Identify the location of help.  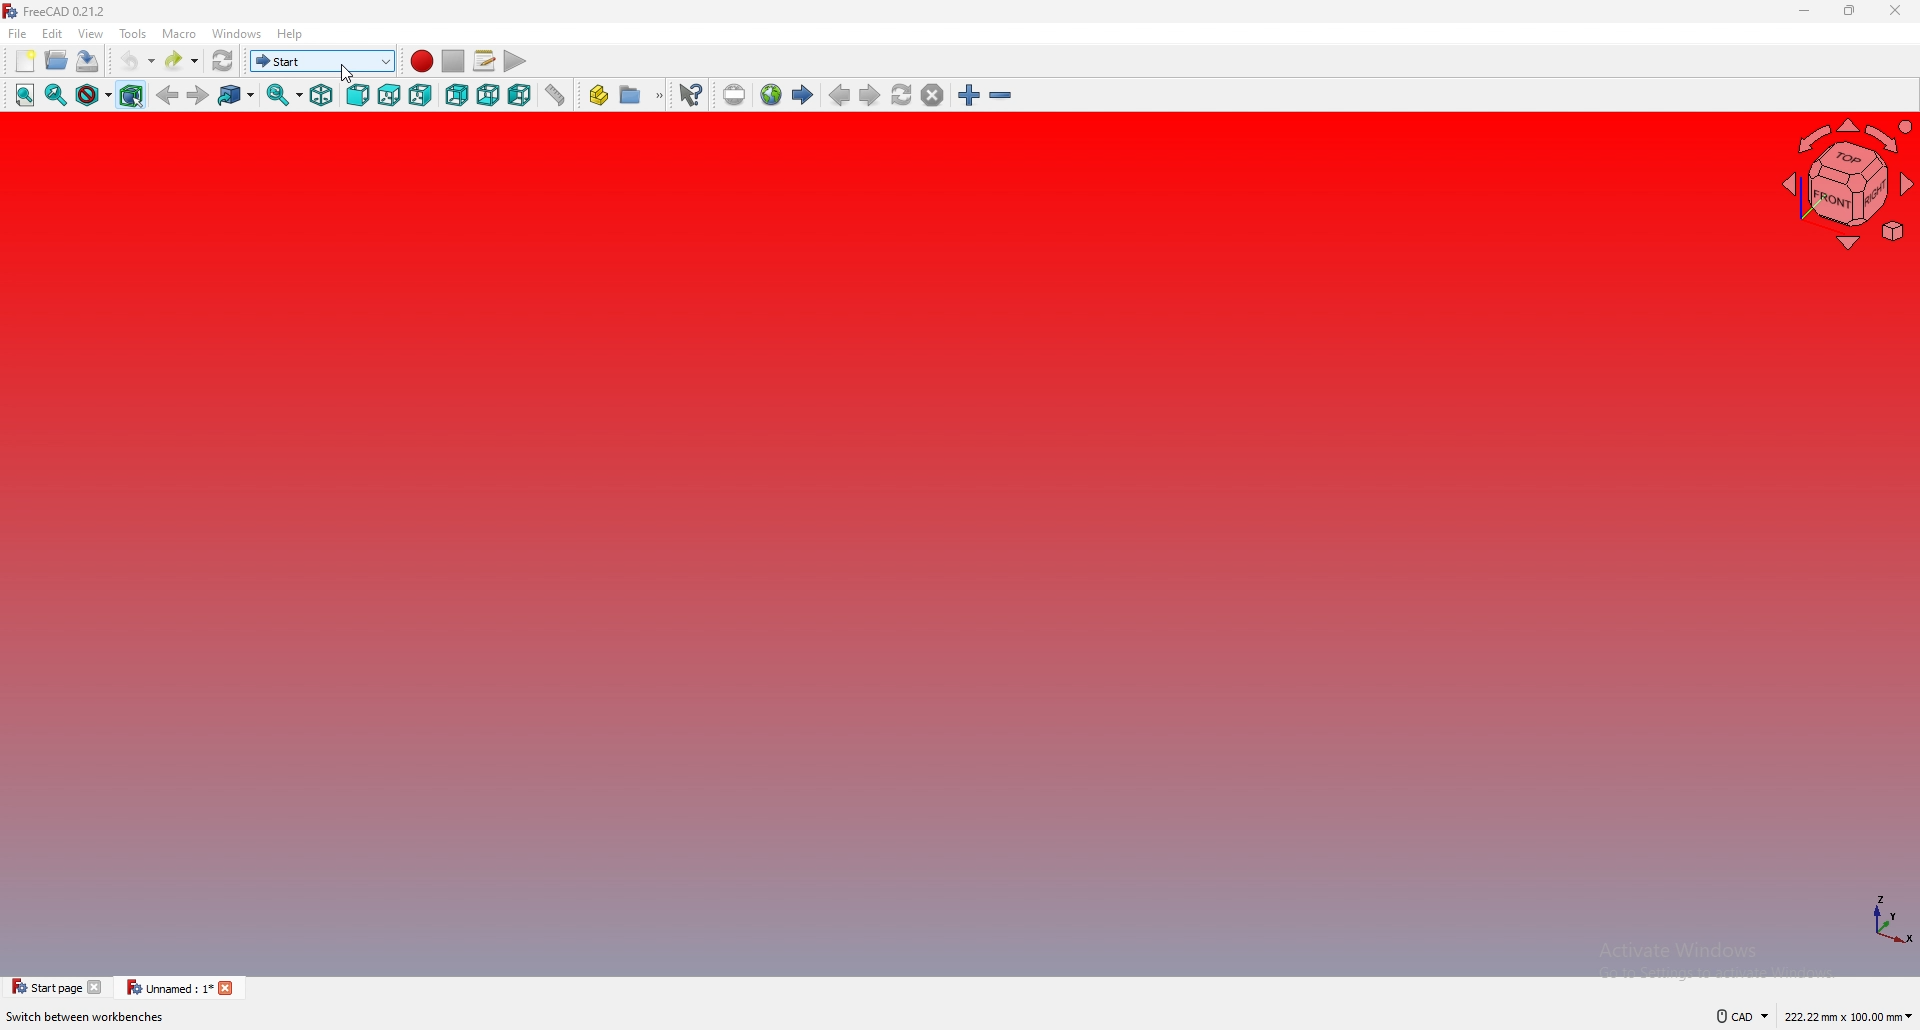
(290, 33).